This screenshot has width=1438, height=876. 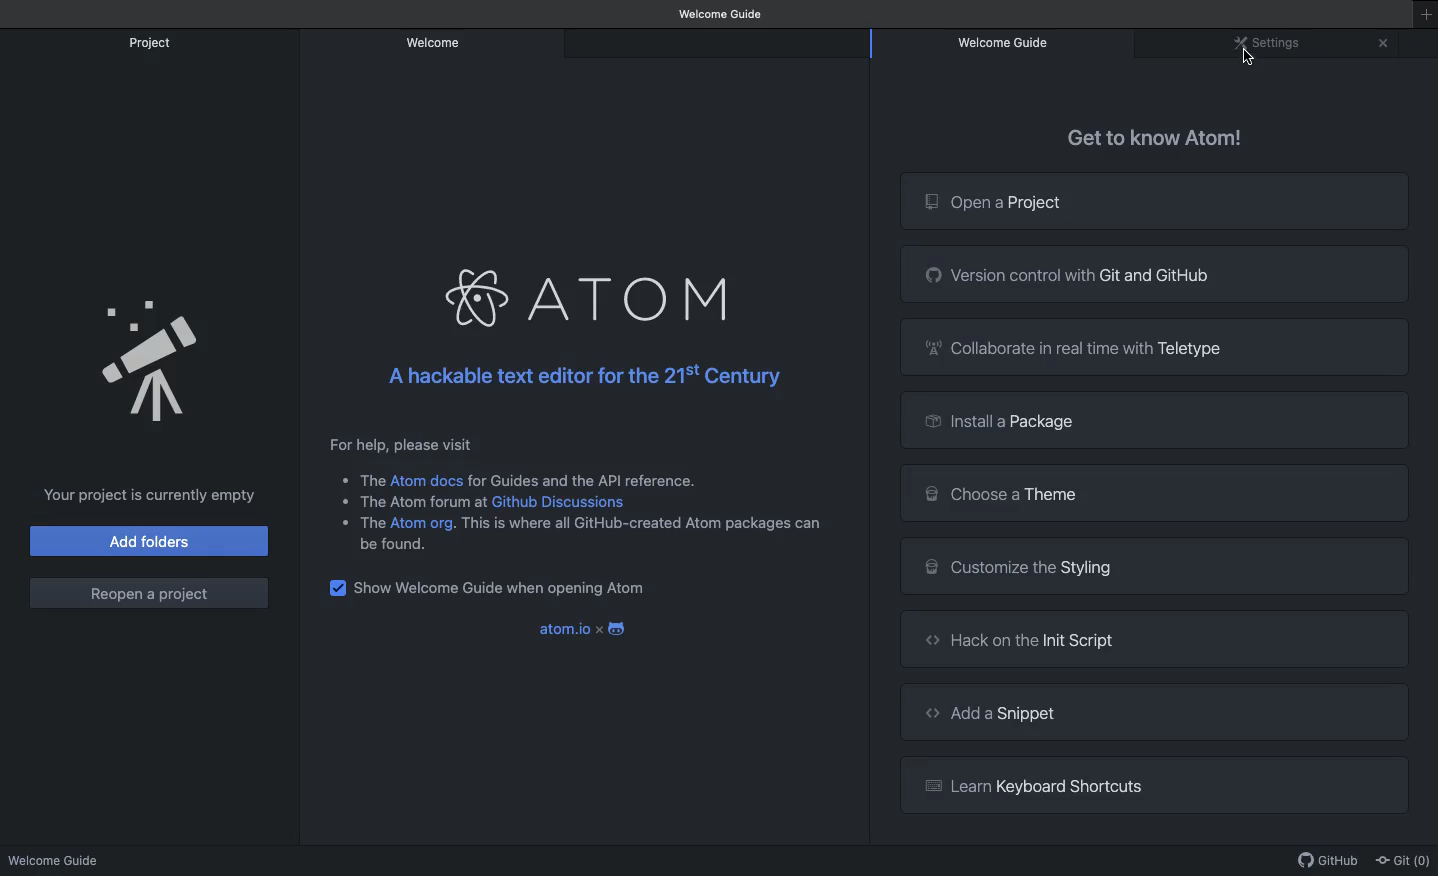 What do you see at coordinates (1154, 493) in the screenshot?
I see `Choose a theme` at bounding box center [1154, 493].